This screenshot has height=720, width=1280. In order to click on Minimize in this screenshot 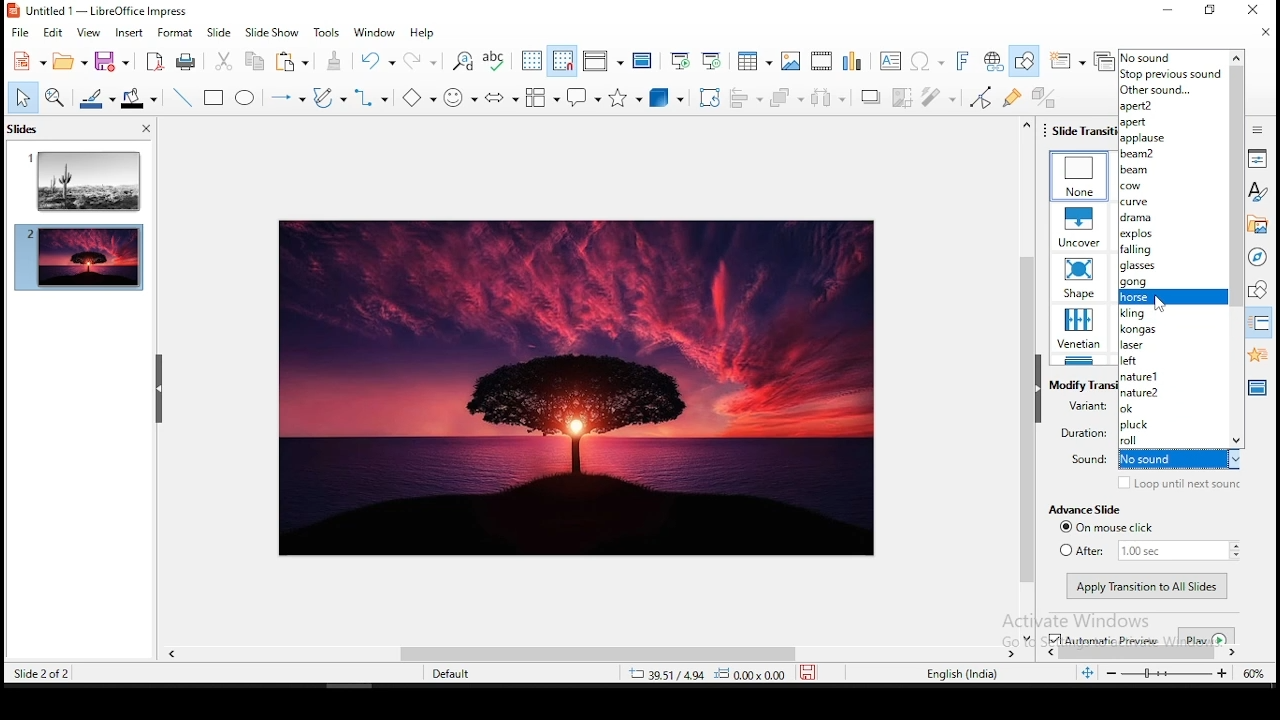, I will do `click(1166, 9)`.